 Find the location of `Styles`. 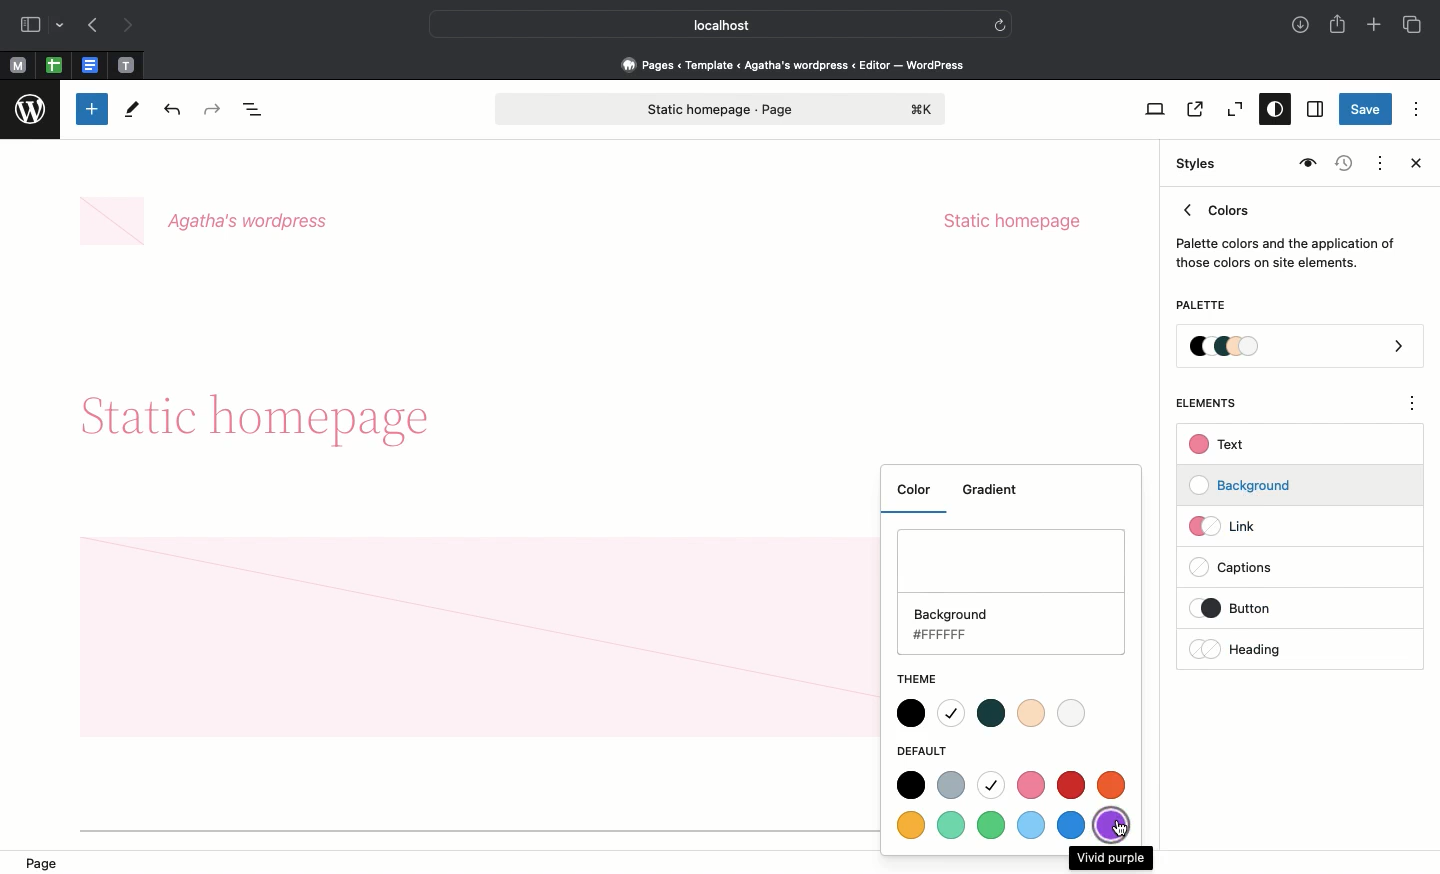

Styles is located at coordinates (1192, 164).